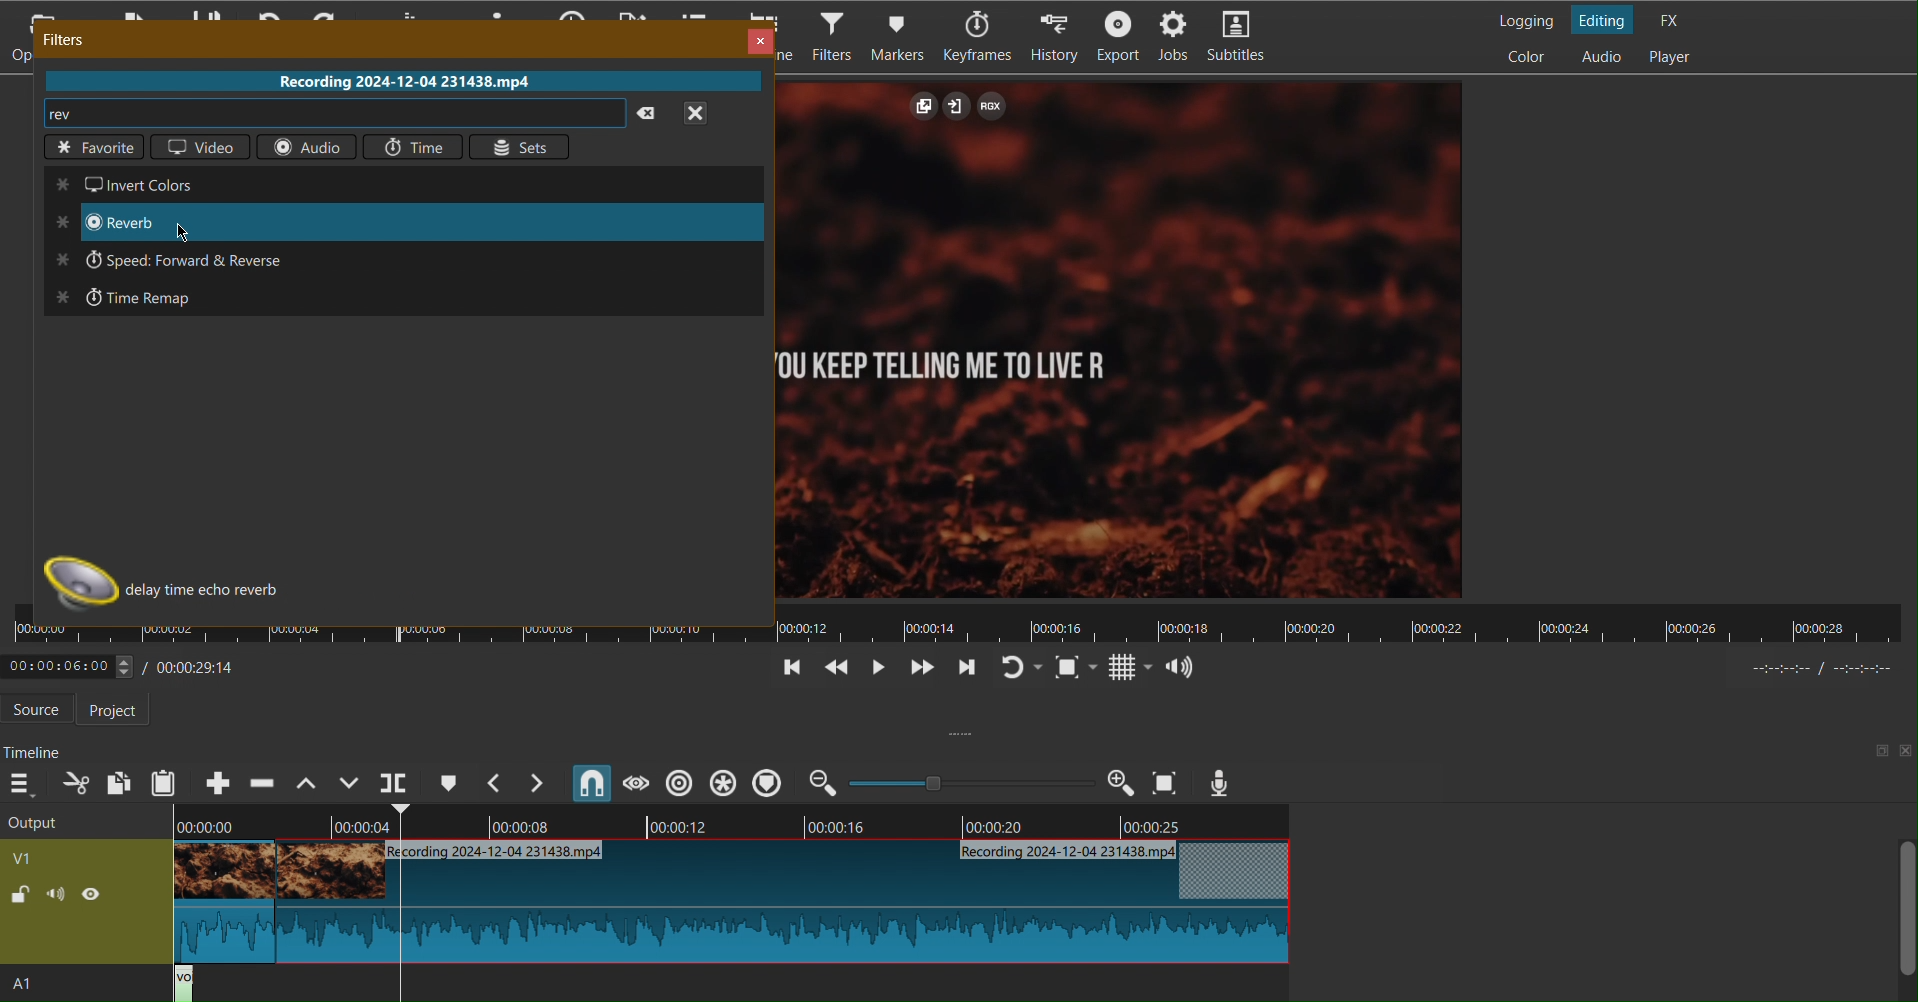 This screenshot has height=1002, width=1918. Describe the element at coordinates (724, 905) in the screenshot. I see `Clip` at that location.